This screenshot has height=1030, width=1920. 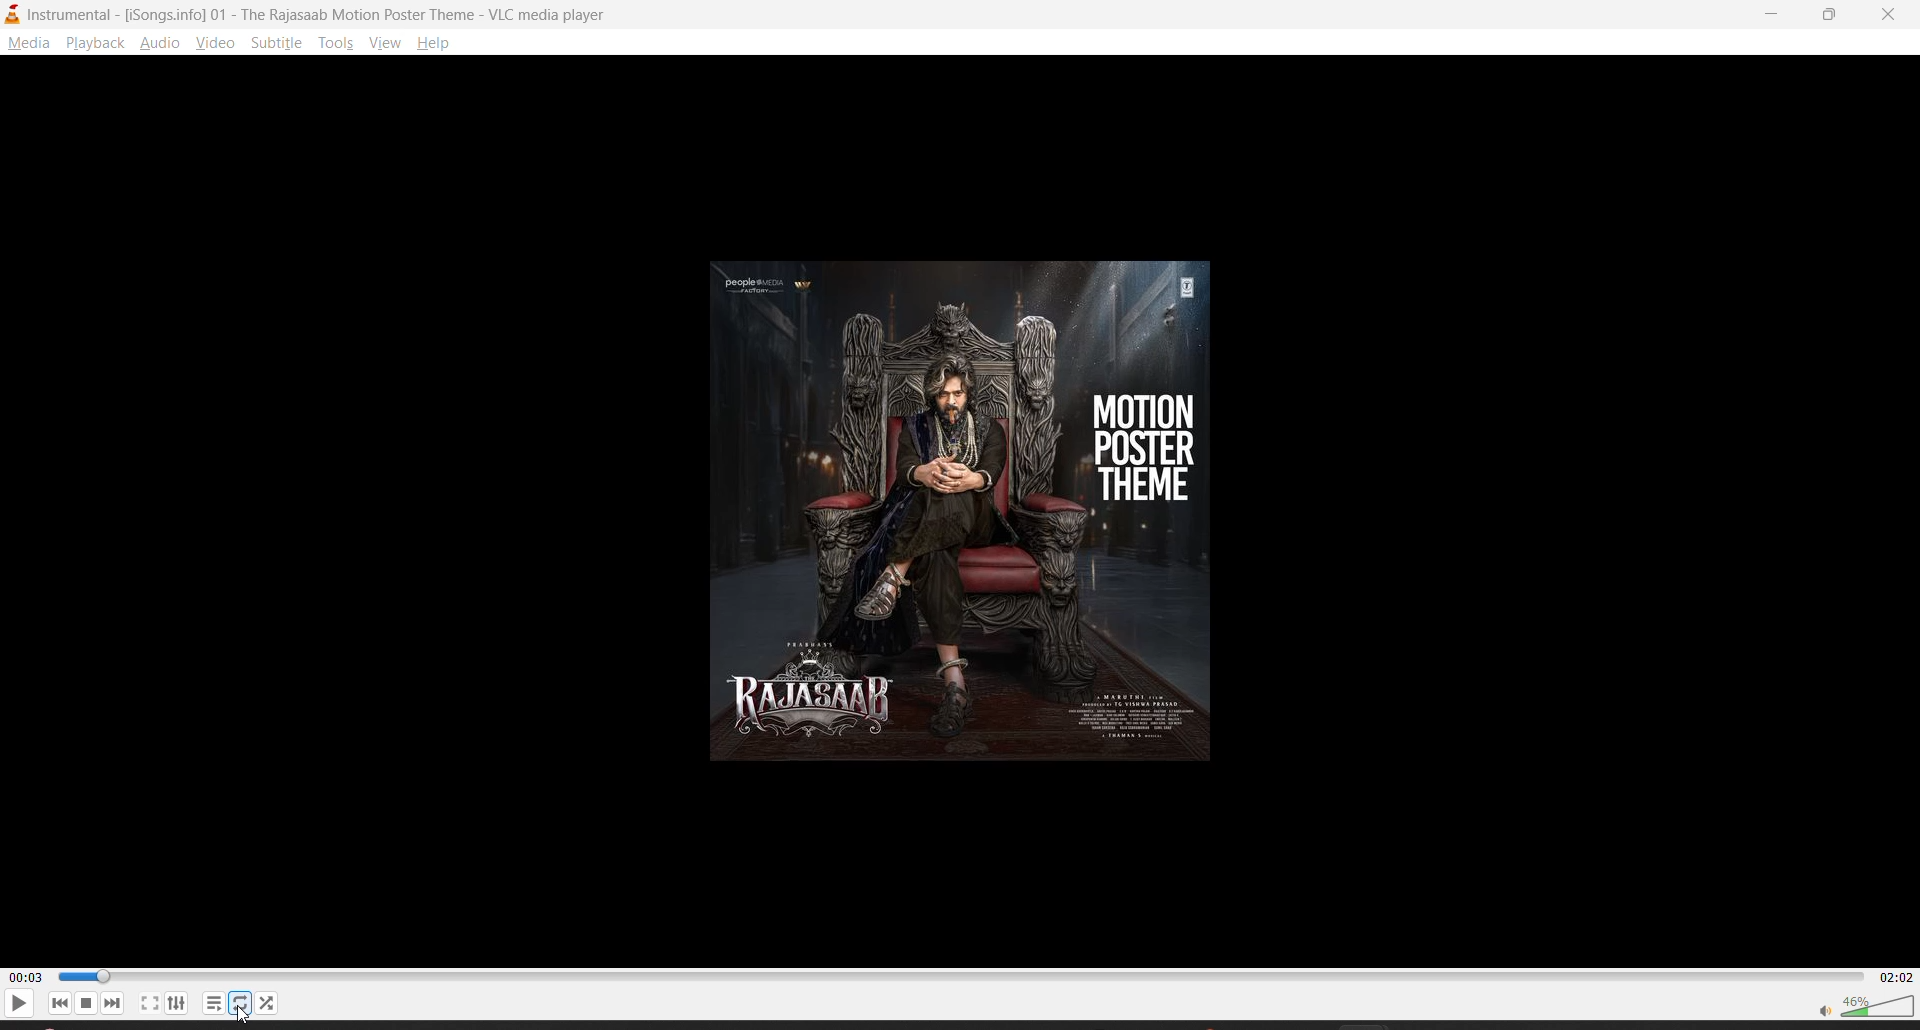 What do you see at coordinates (112, 1003) in the screenshot?
I see `next` at bounding box center [112, 1003].